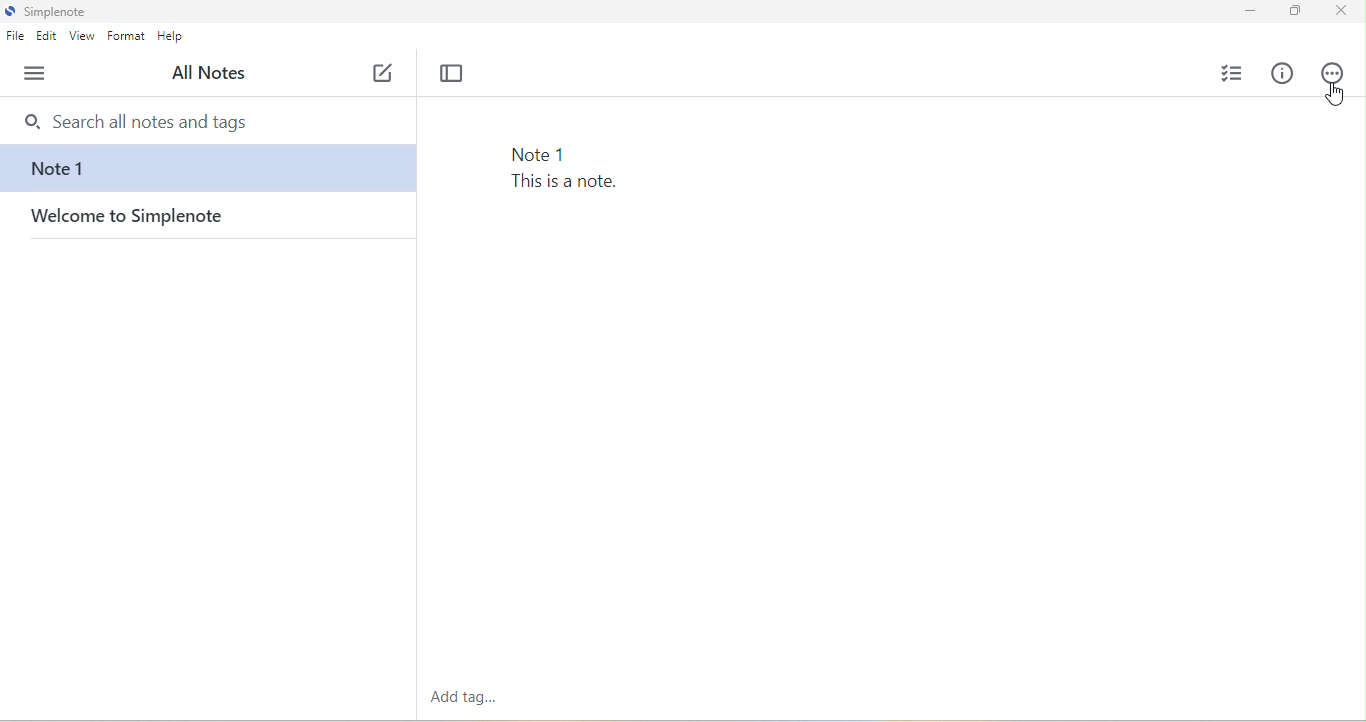 The image size is (1366, 722). What do you see at coordinates (41, 72) in the screenshot?
I see `menu` at bounding box center [41, 72].